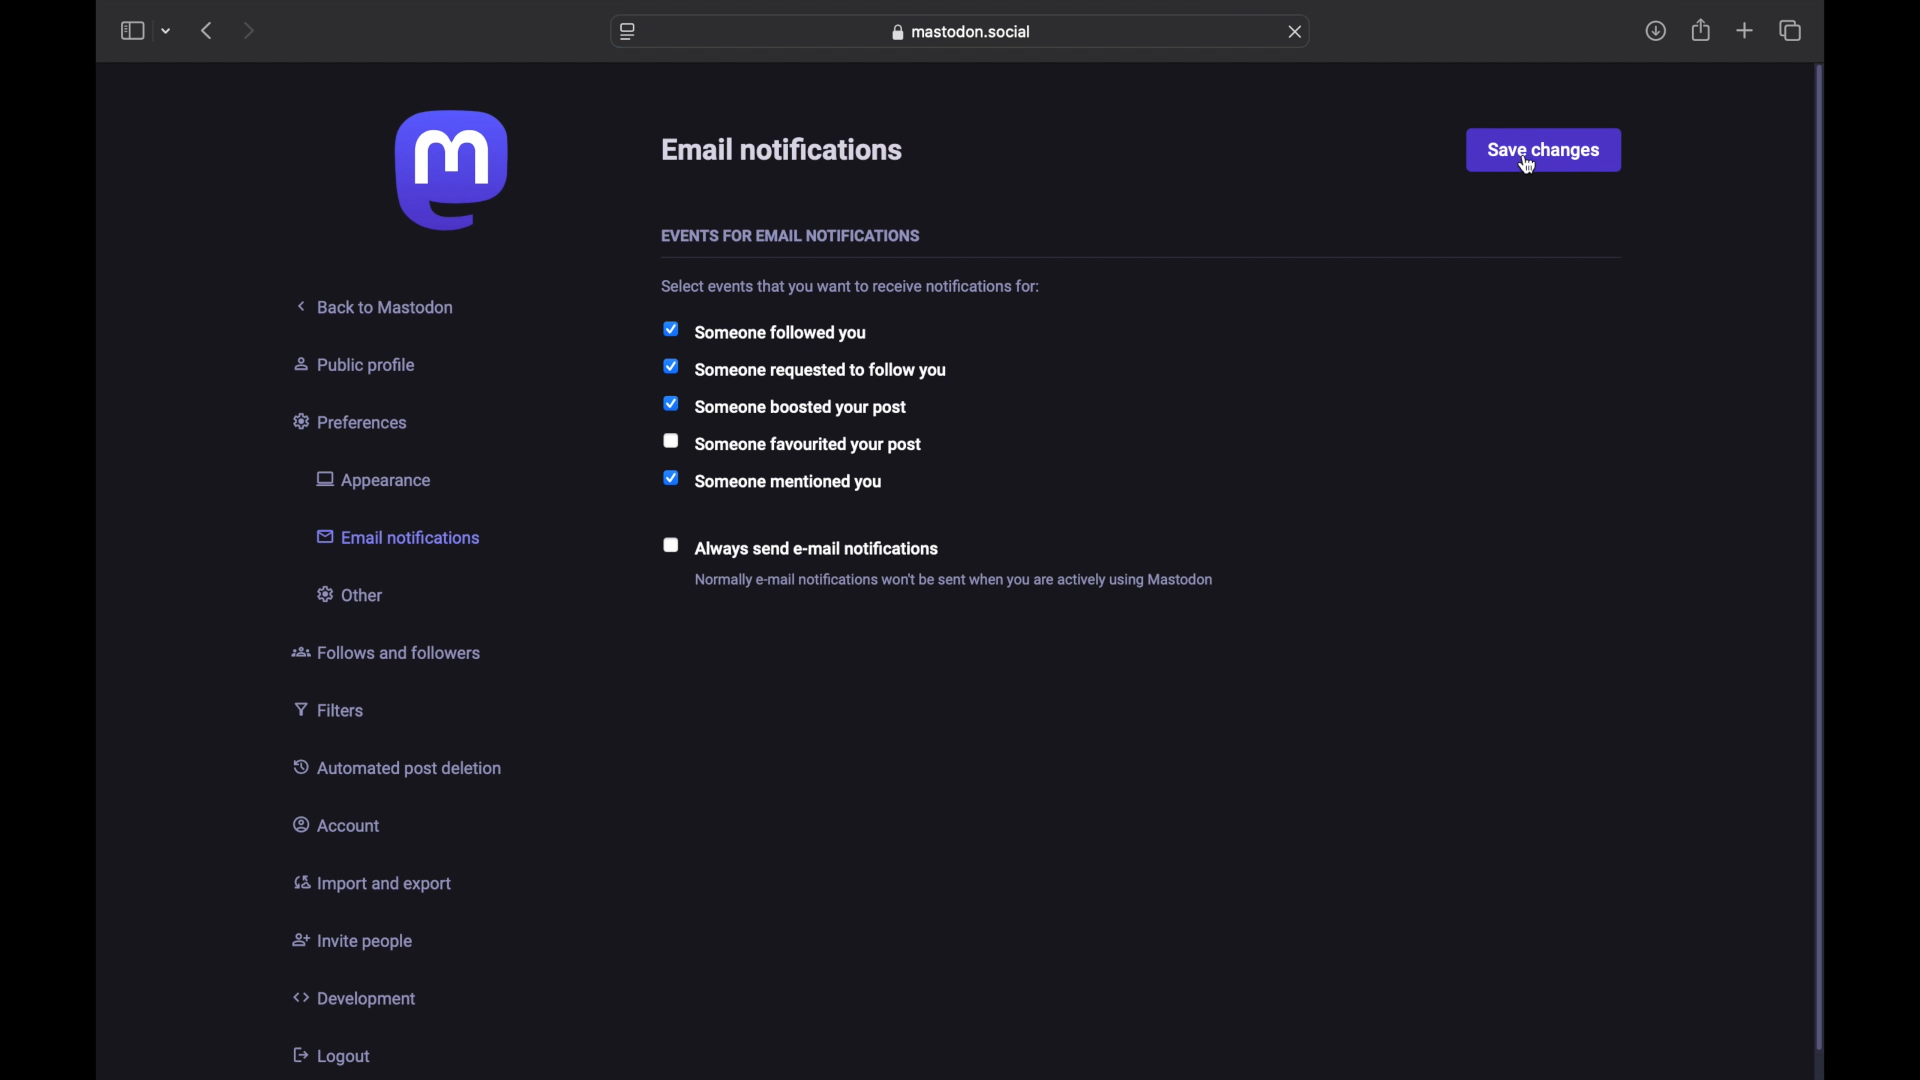 The width and height of the screenshot is (1920, 1080). Describe the element at coordinates (353, 942) in the screenshot. I see `invite people` at that location.